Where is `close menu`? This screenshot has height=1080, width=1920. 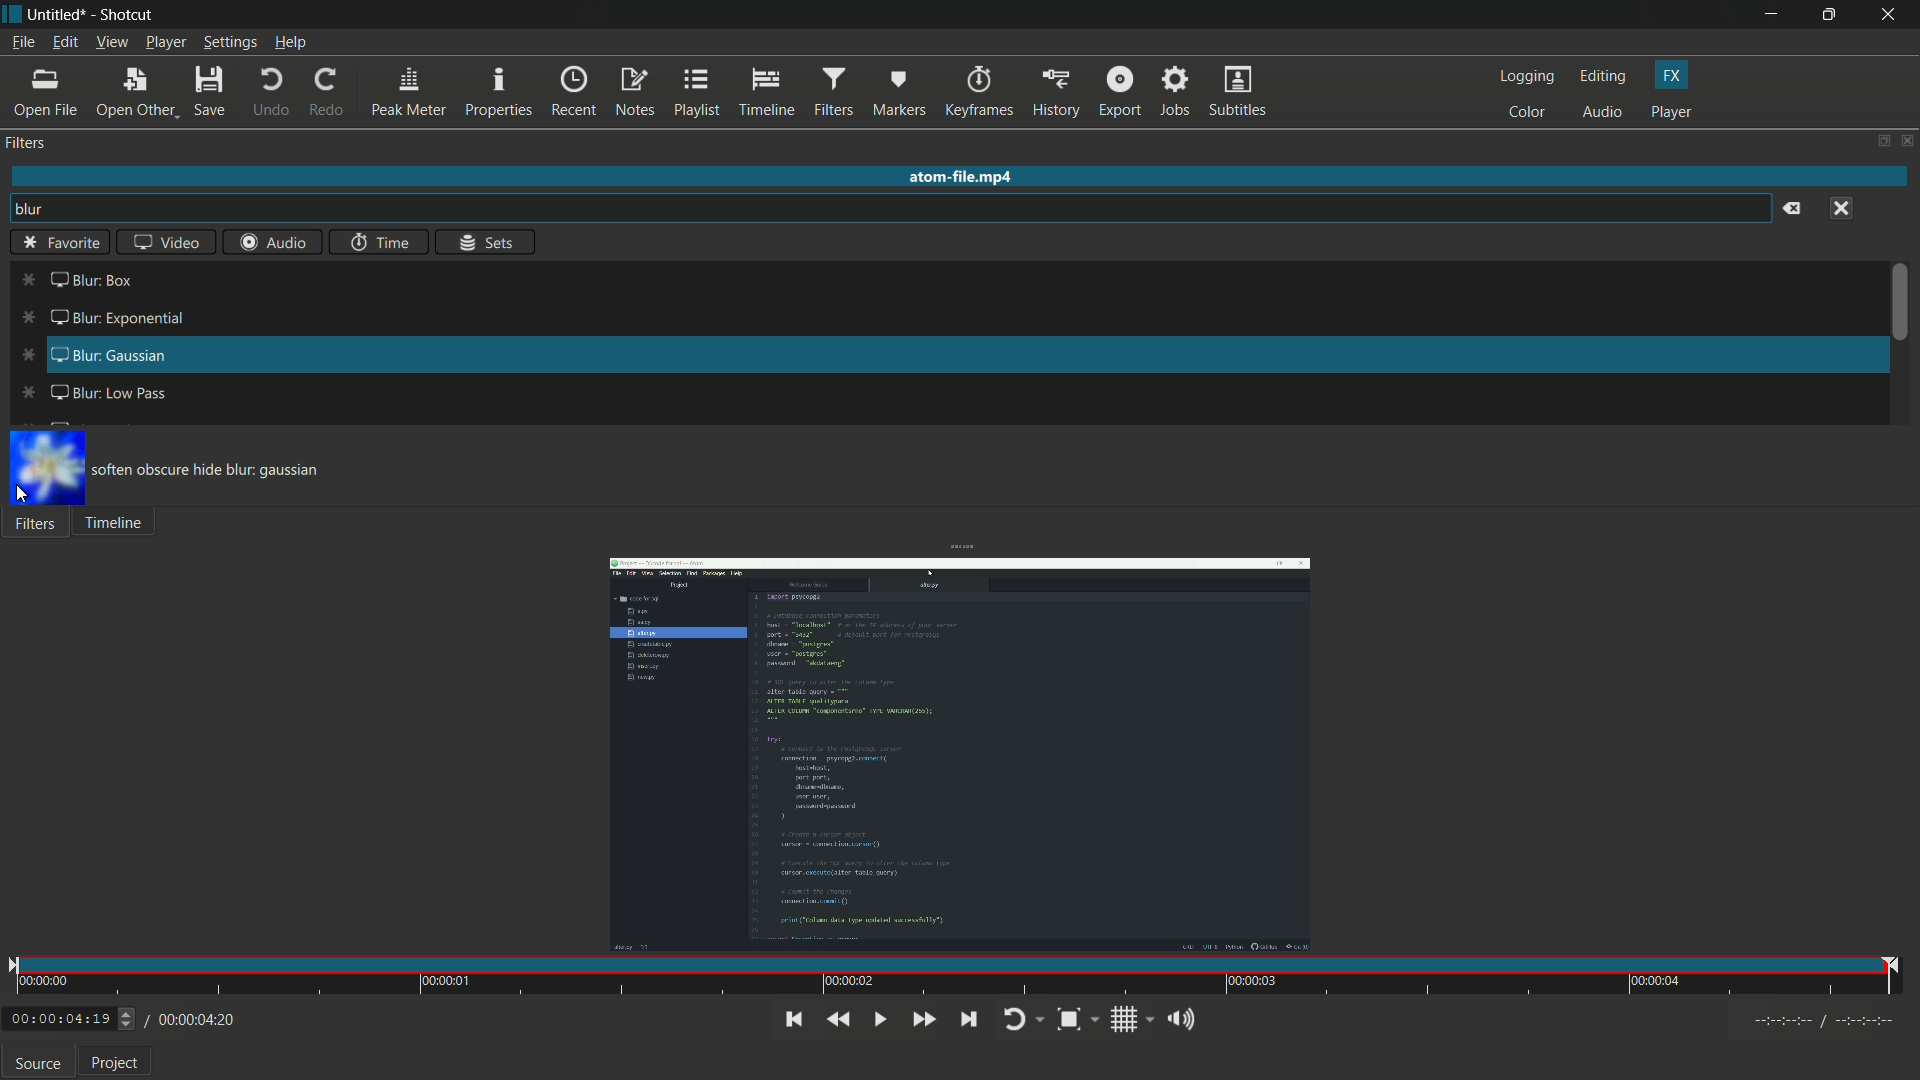
close menu is located at coordinates (1843, 208).